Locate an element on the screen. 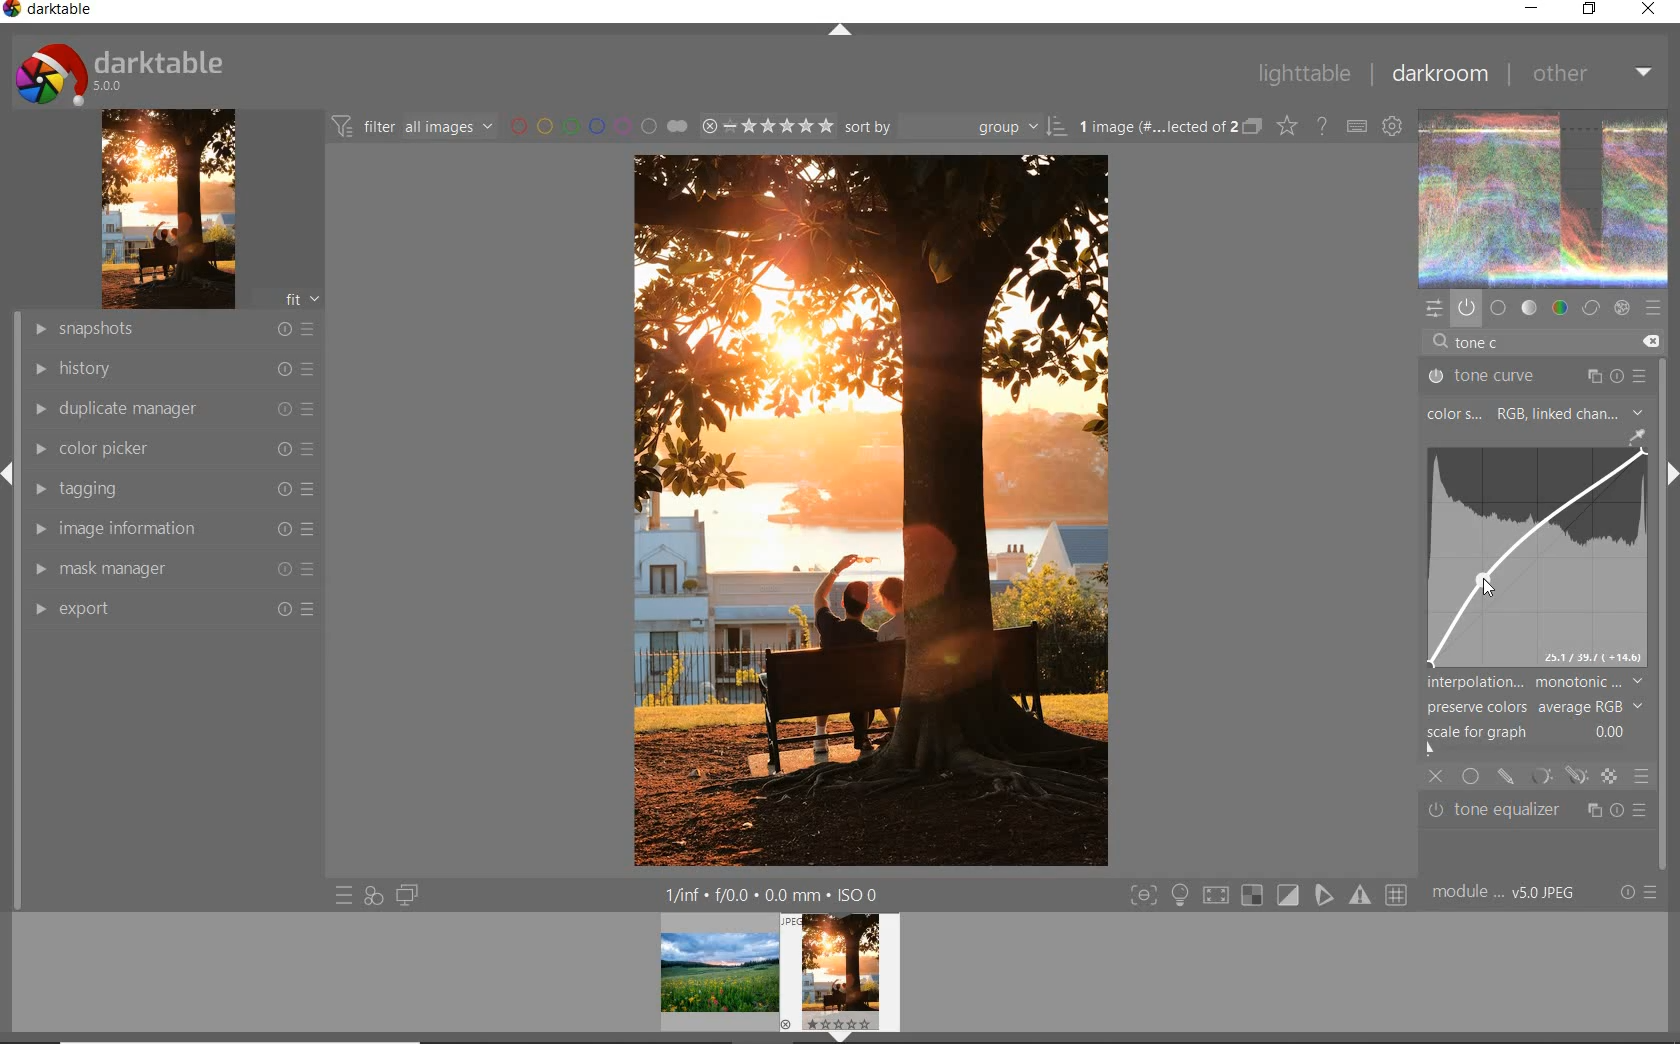 This screenshot has height=1044, width=1680. image information is located at coordinates (170, 528).